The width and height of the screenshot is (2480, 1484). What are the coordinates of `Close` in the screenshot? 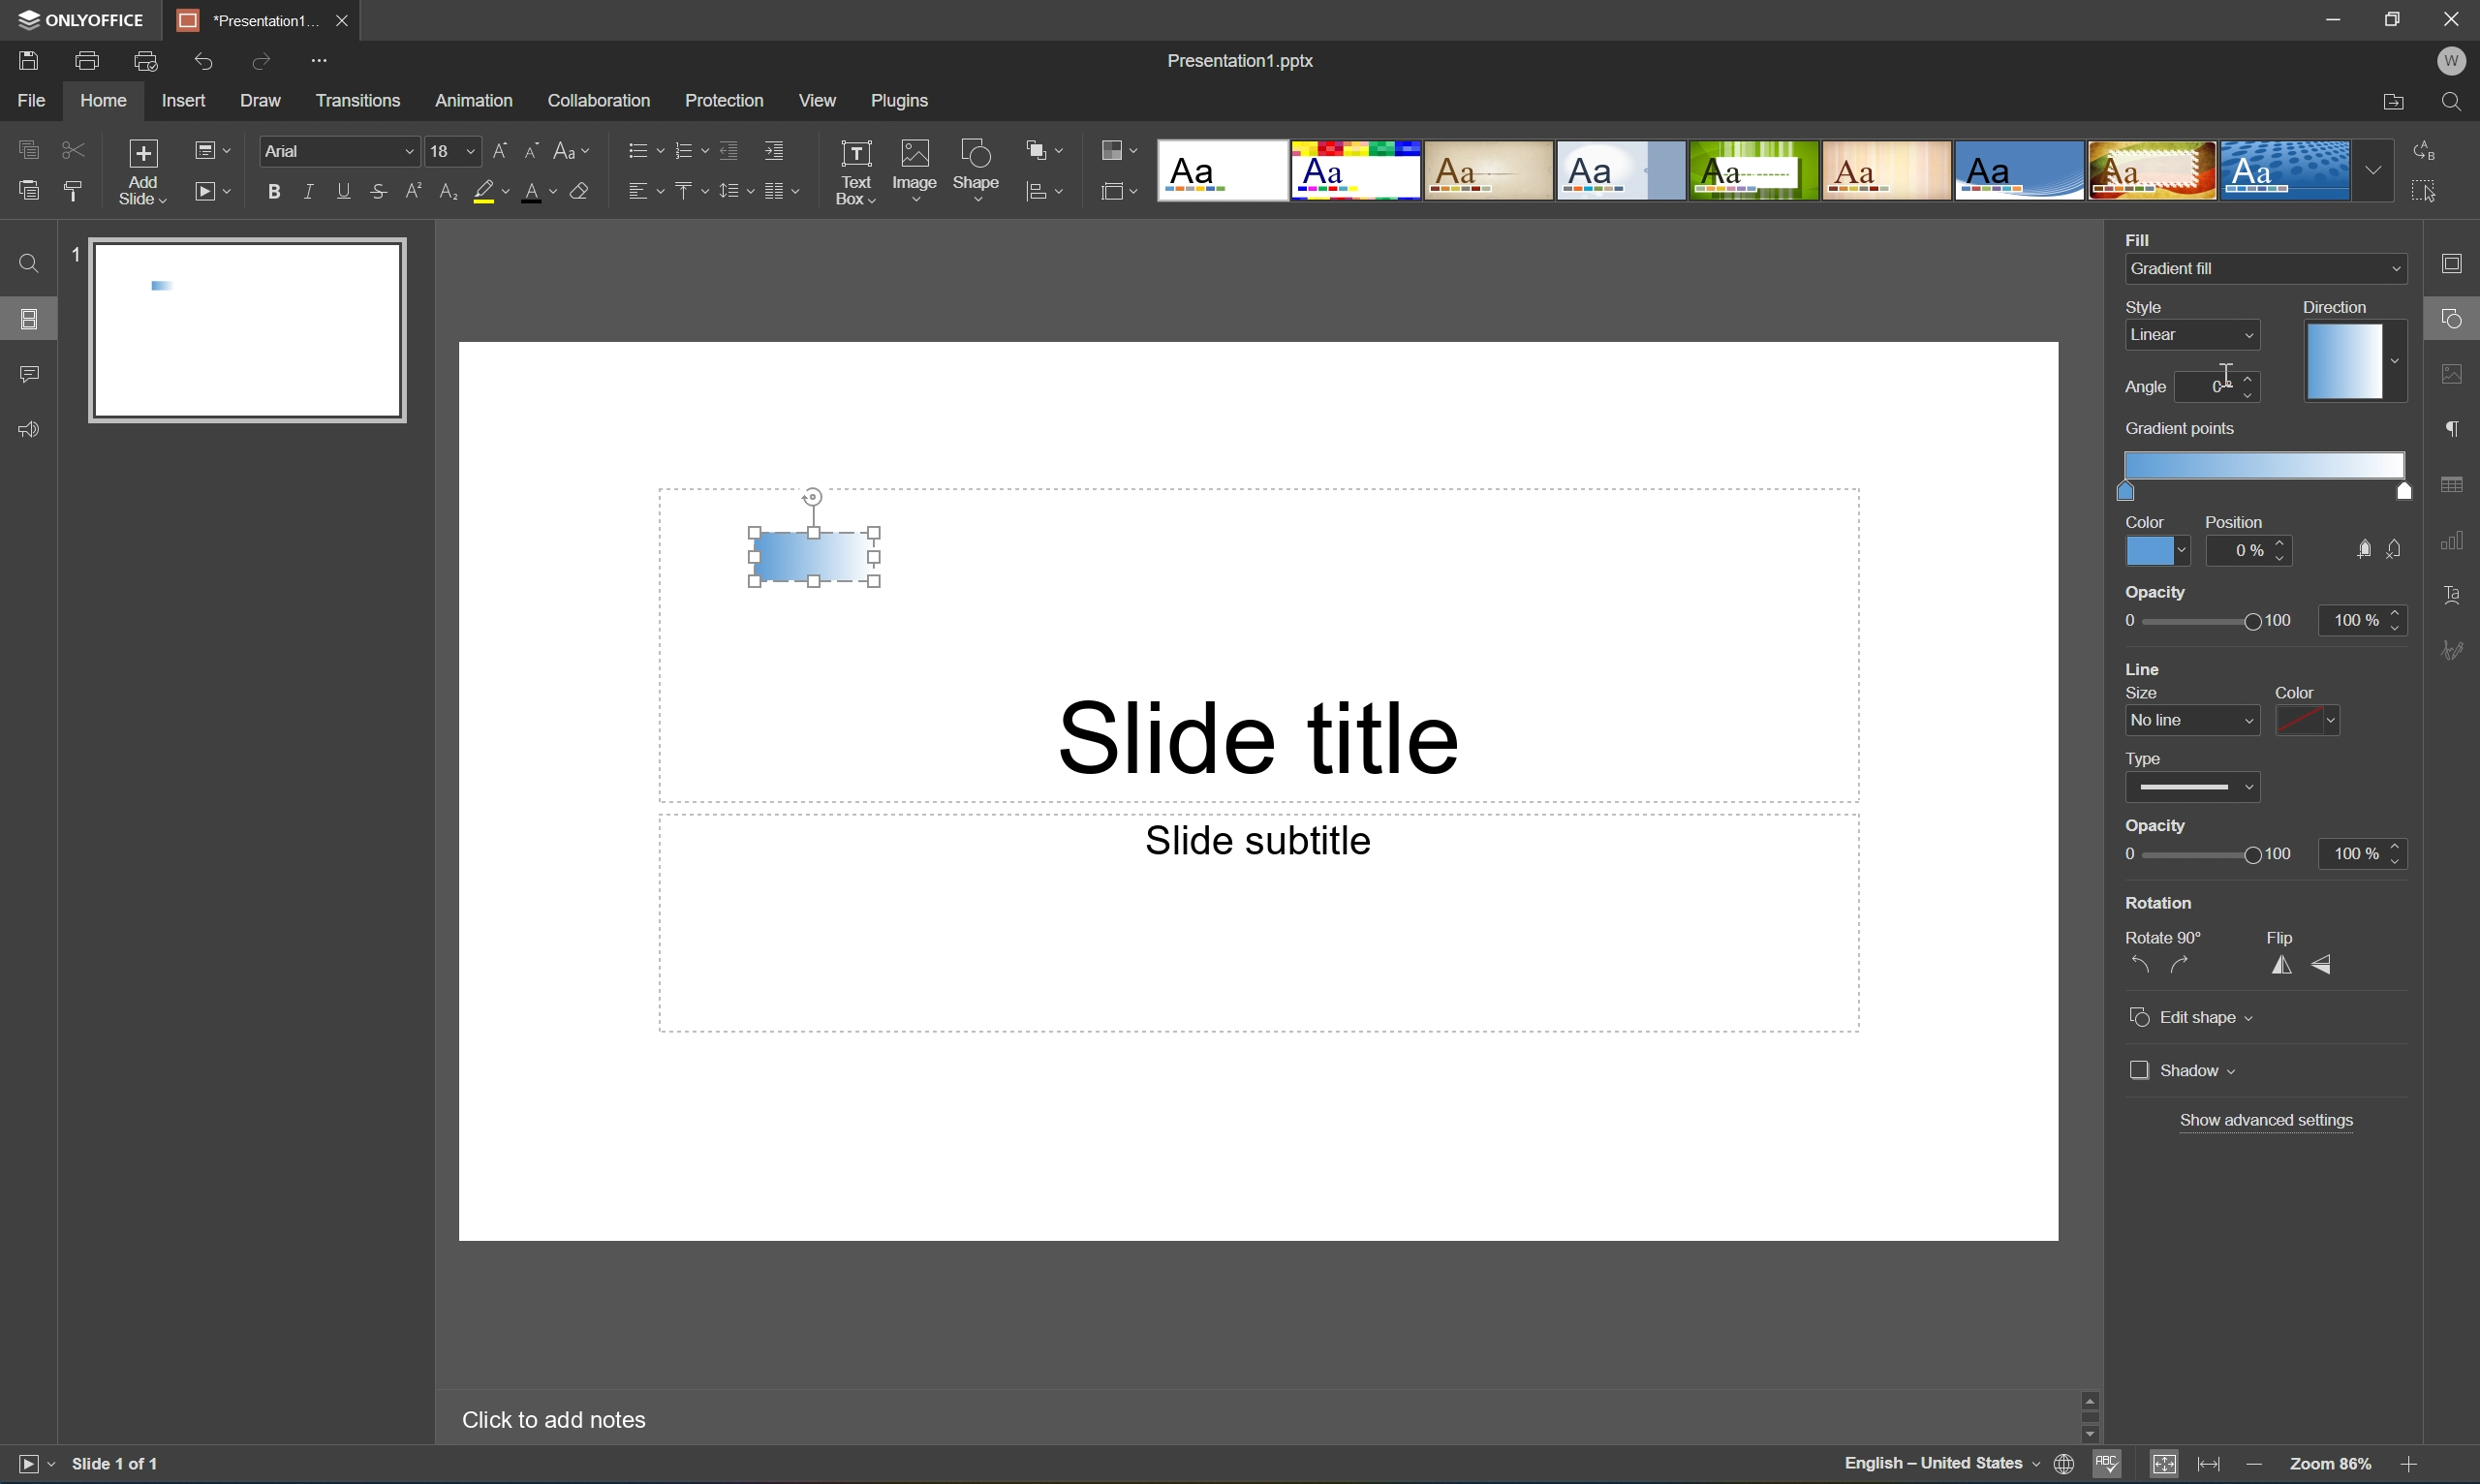 It's located at (340, 17).